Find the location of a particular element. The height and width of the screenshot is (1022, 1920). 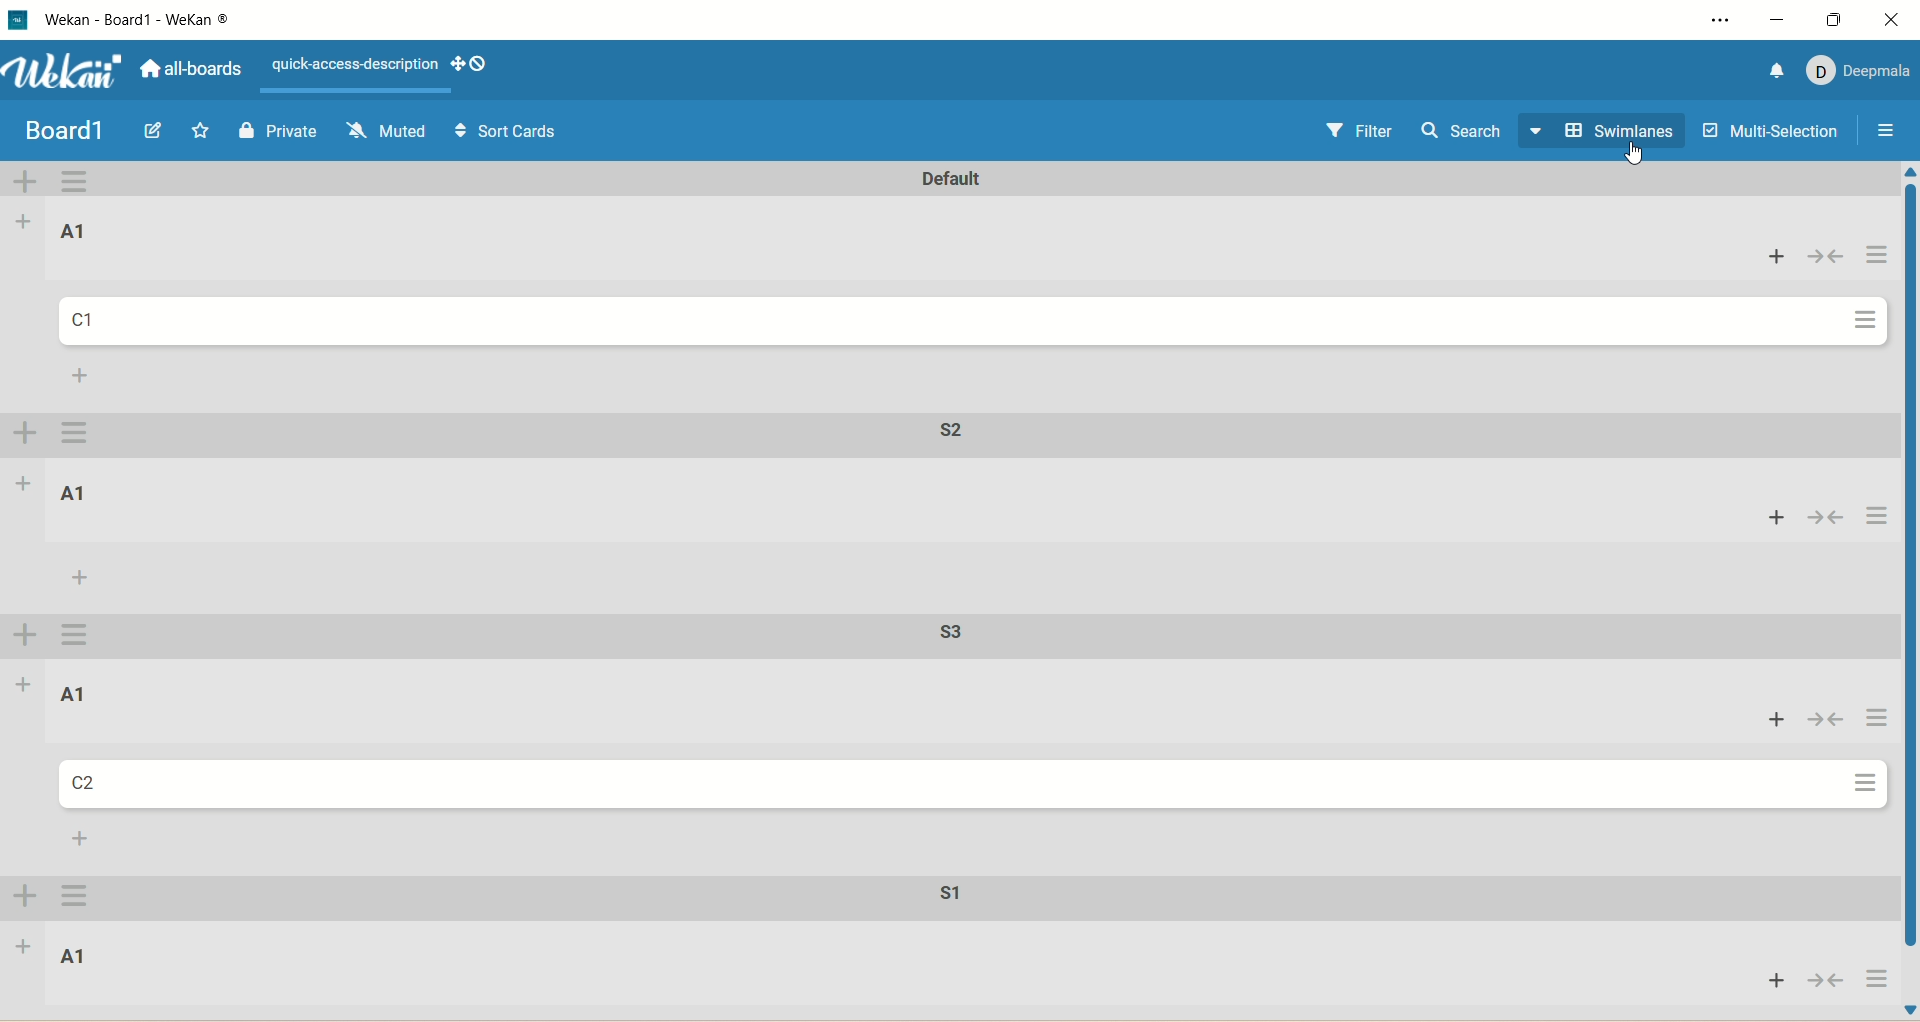

swimlane actions is located at coordinates (81, 434).